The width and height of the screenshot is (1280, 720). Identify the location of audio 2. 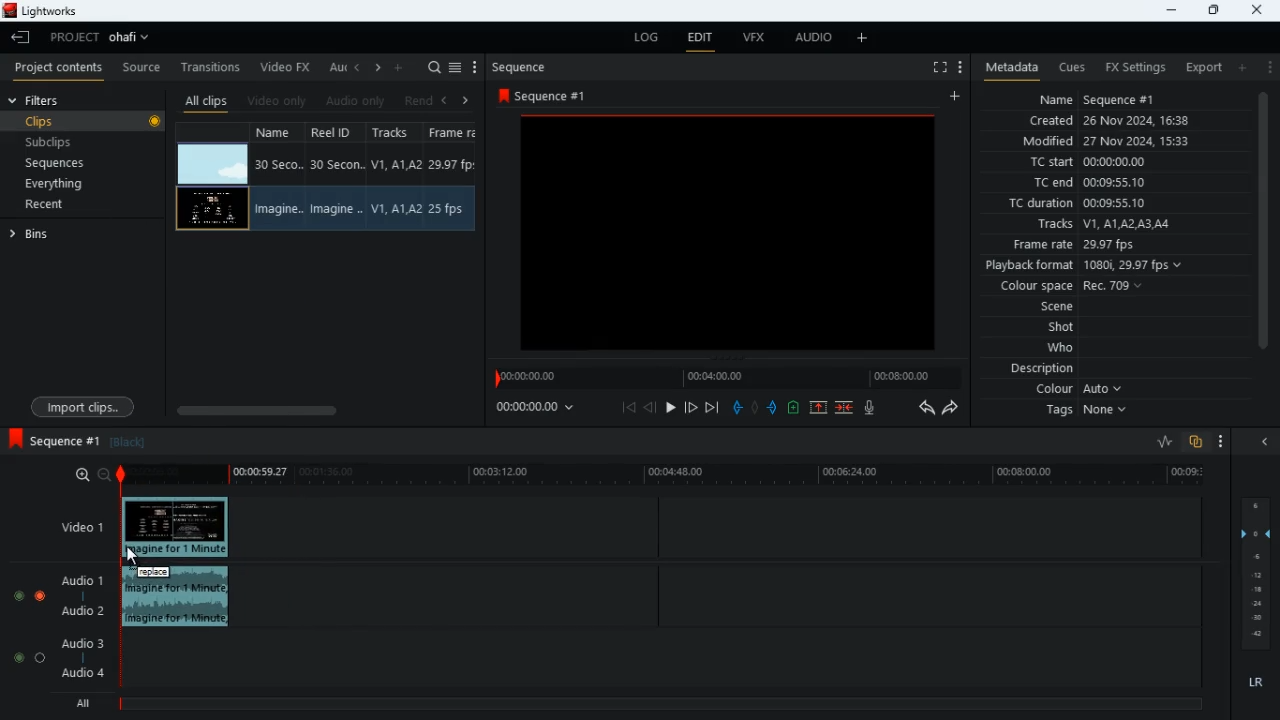
(88, 613).